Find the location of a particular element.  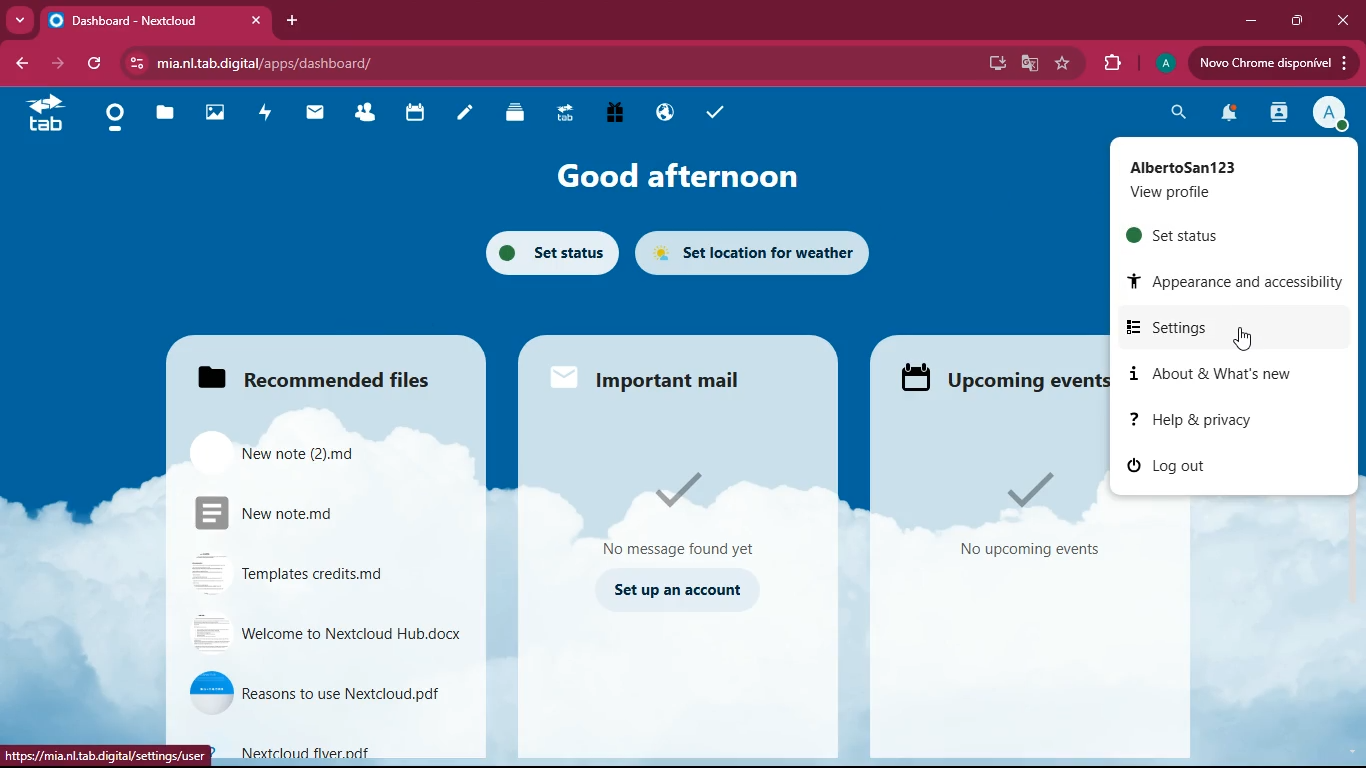

mail is located at coordinates (666, 380).